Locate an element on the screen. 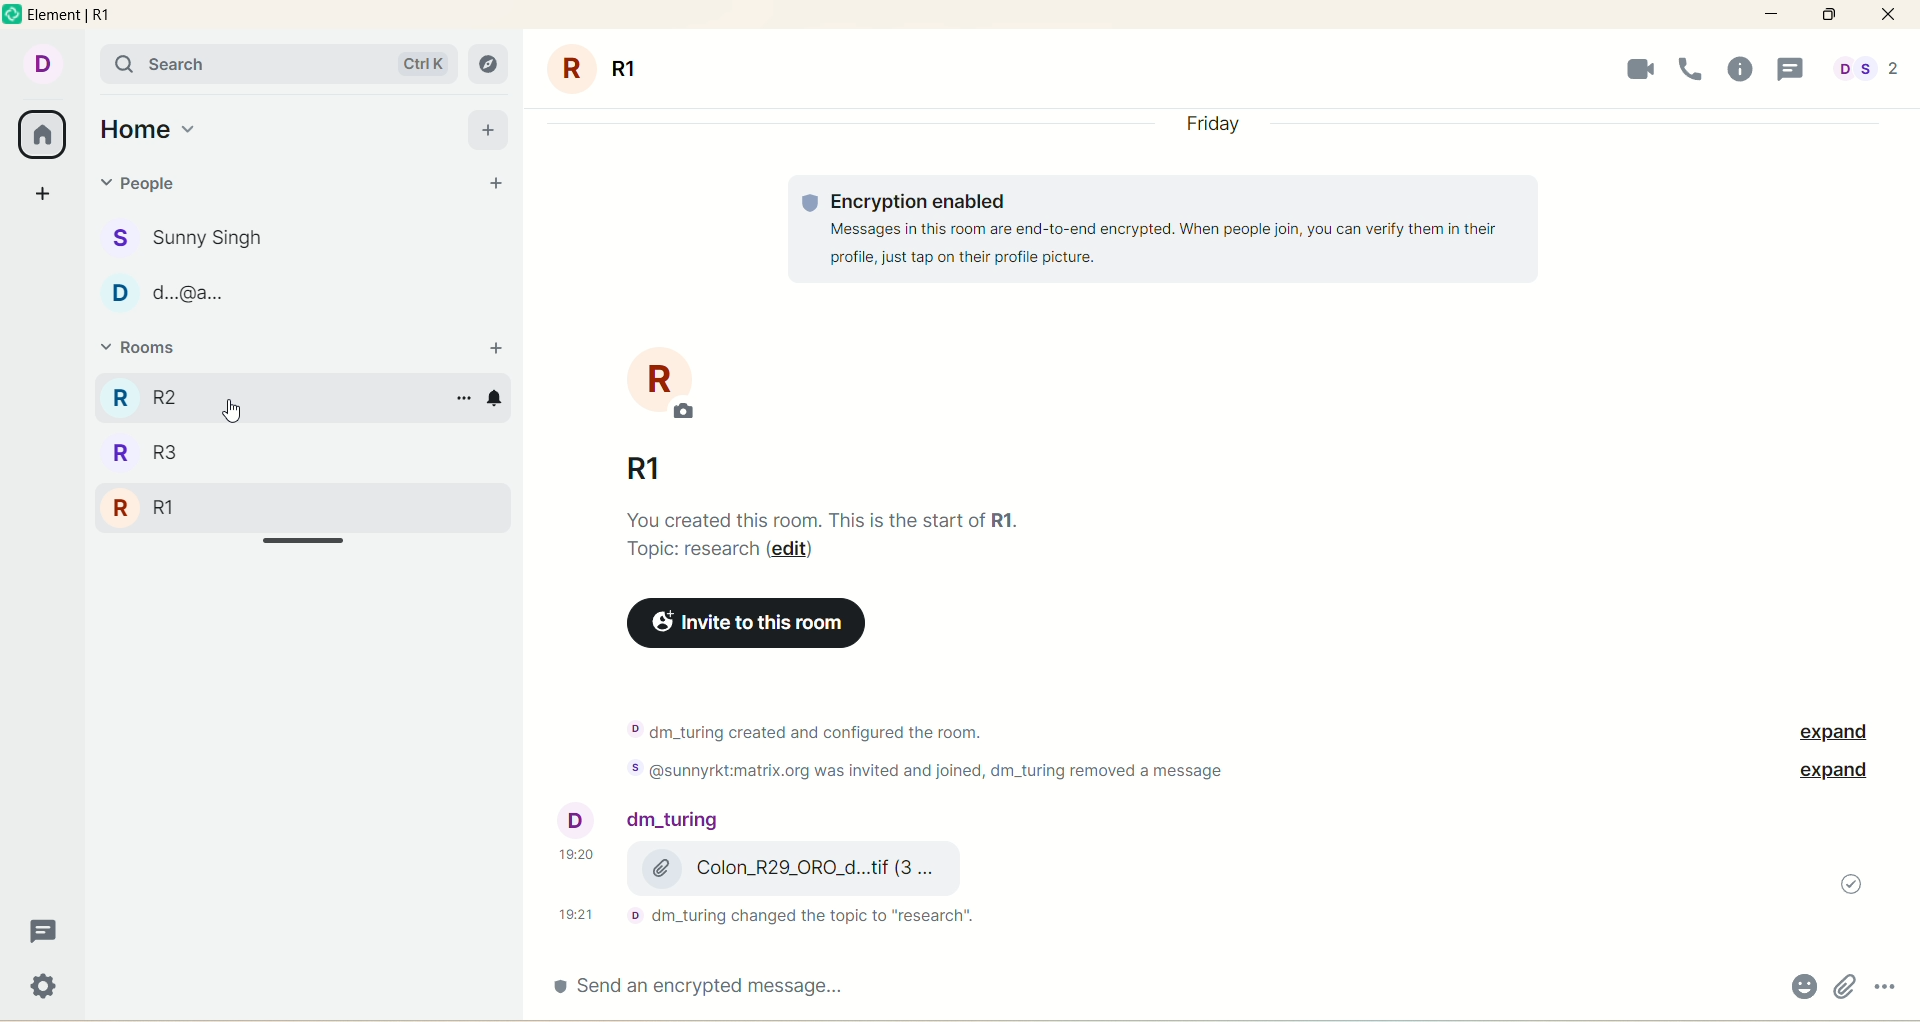 The image size is (1920, 1022). rooms is located at coordinates (154, 350).